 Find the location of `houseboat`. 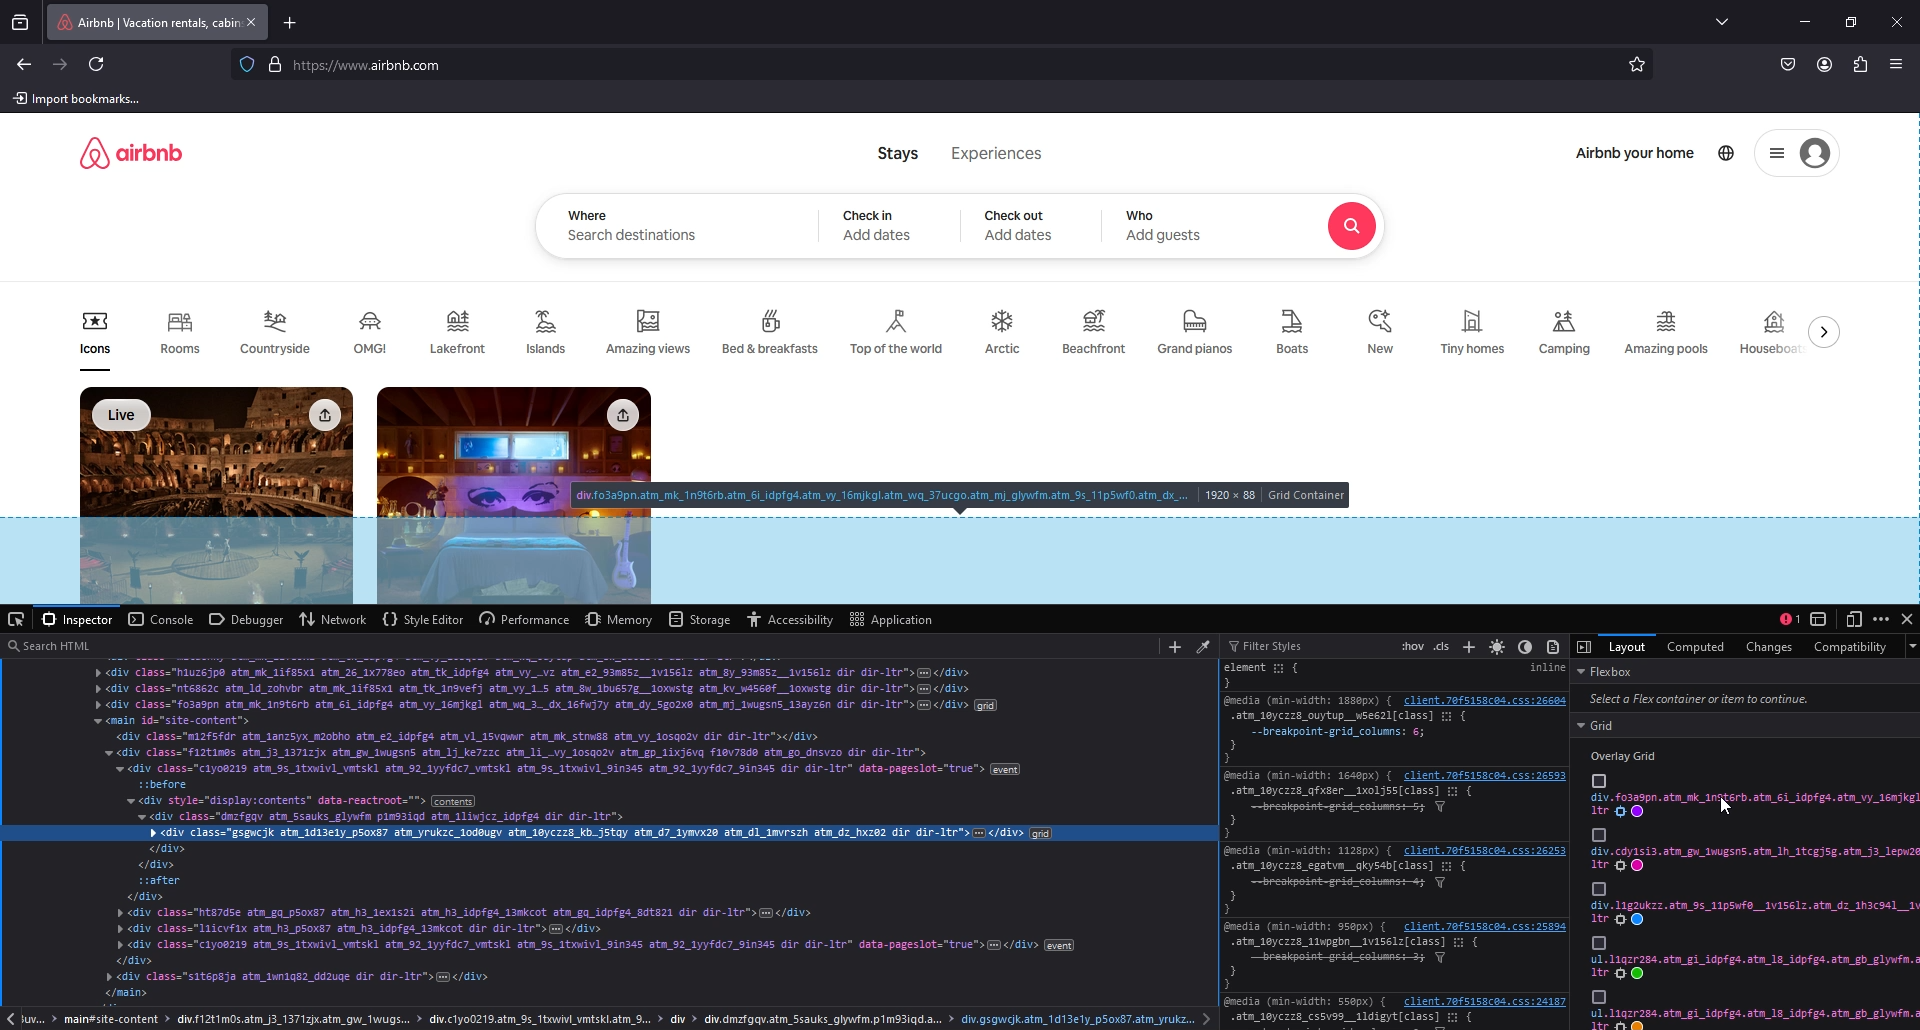

houseboat is located at coordinates (1772, 331).